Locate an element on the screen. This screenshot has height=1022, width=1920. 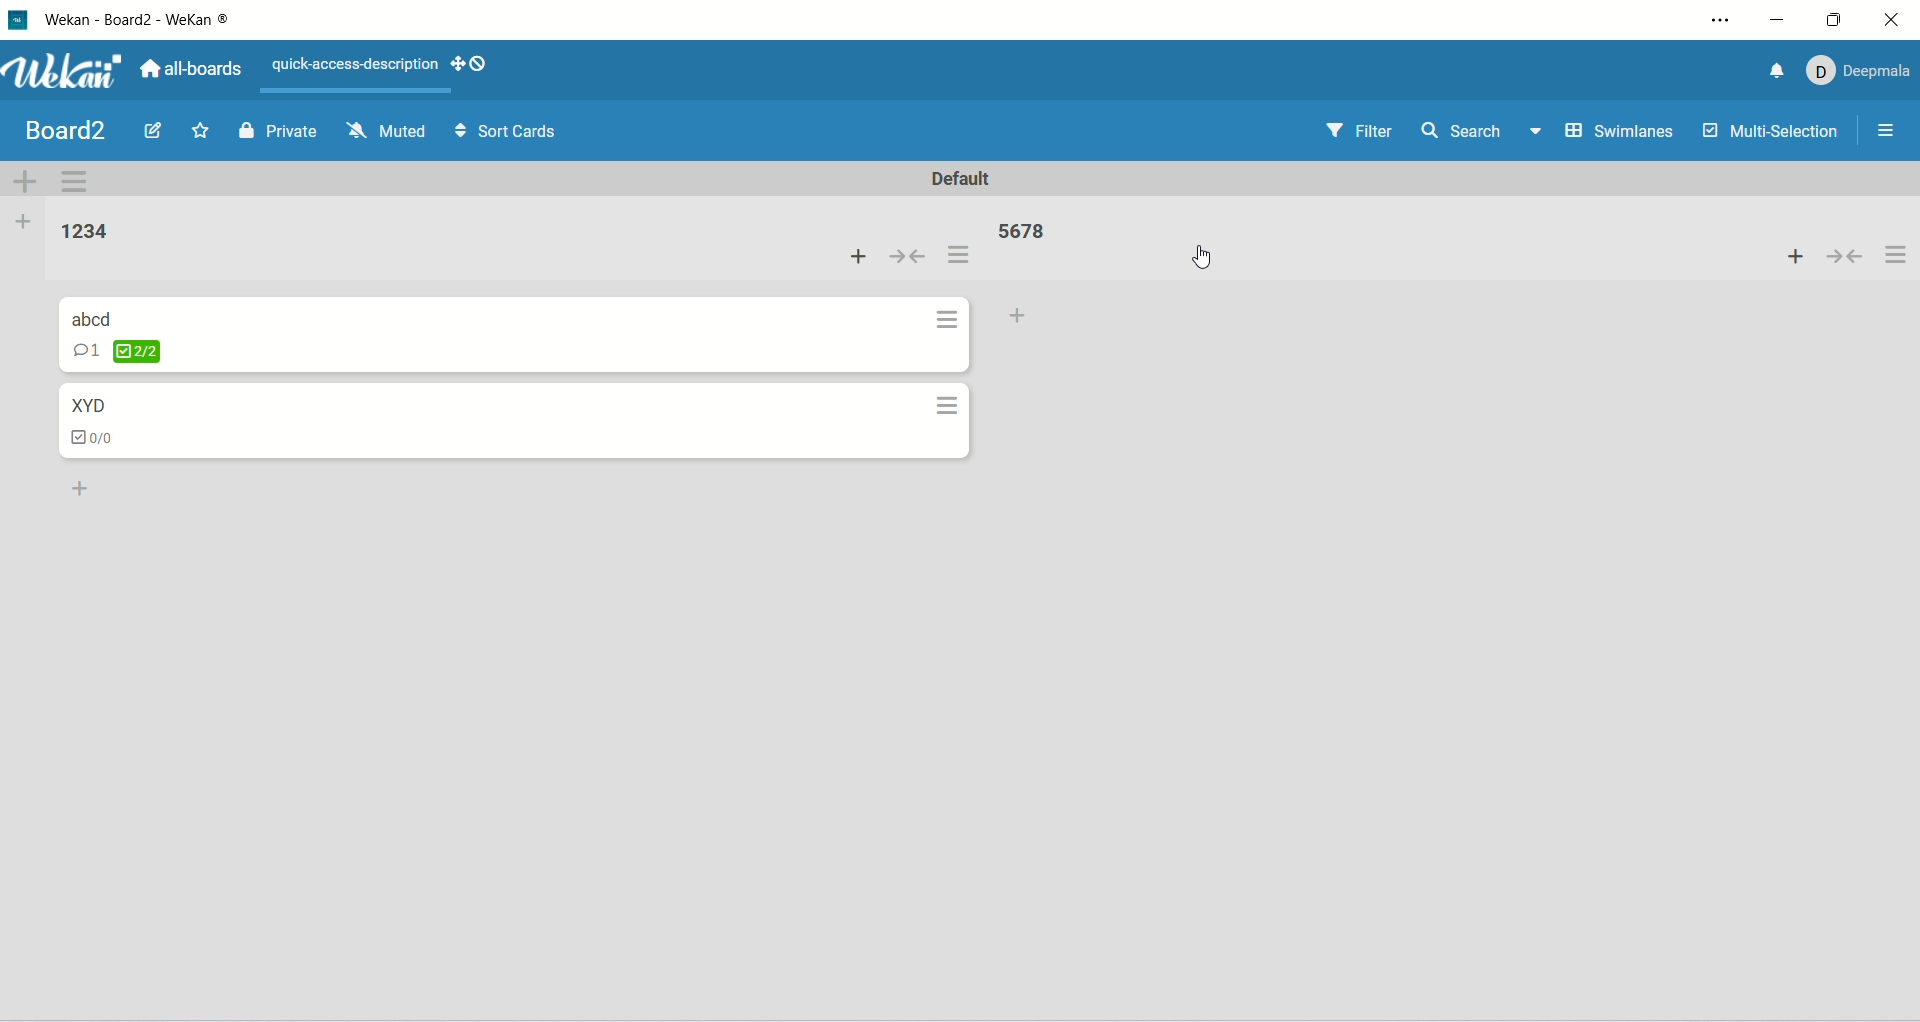
logo is located at coordinates (16, 21).